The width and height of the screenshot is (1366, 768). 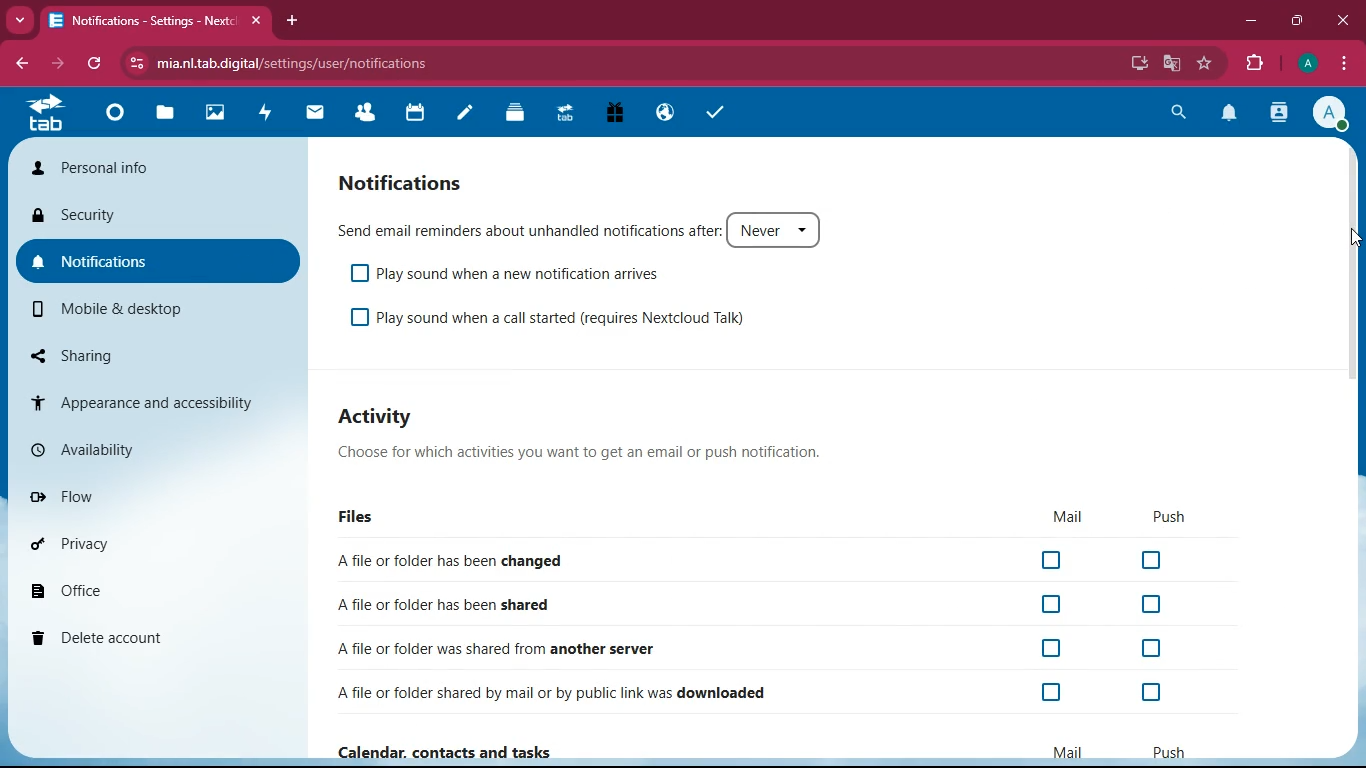 What do you see at coordinates (467, 115) in the screenshot?
I see `notes` at bounding box center [467, 115].